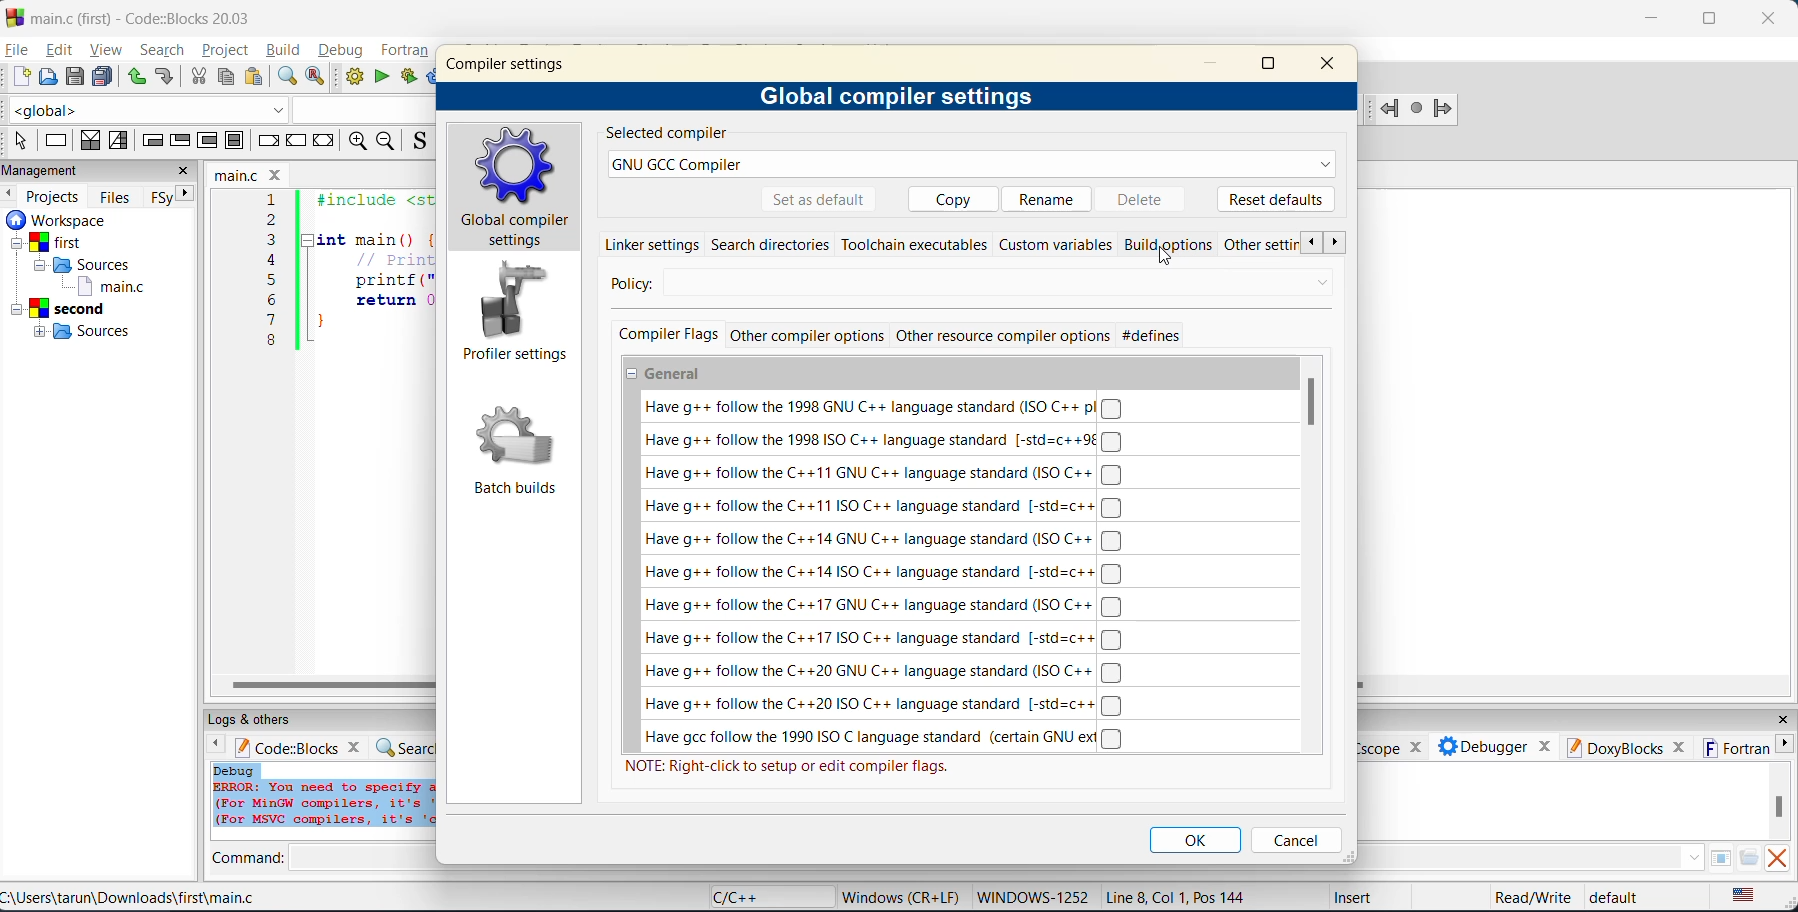  I want to click on next, so click(184, 197).